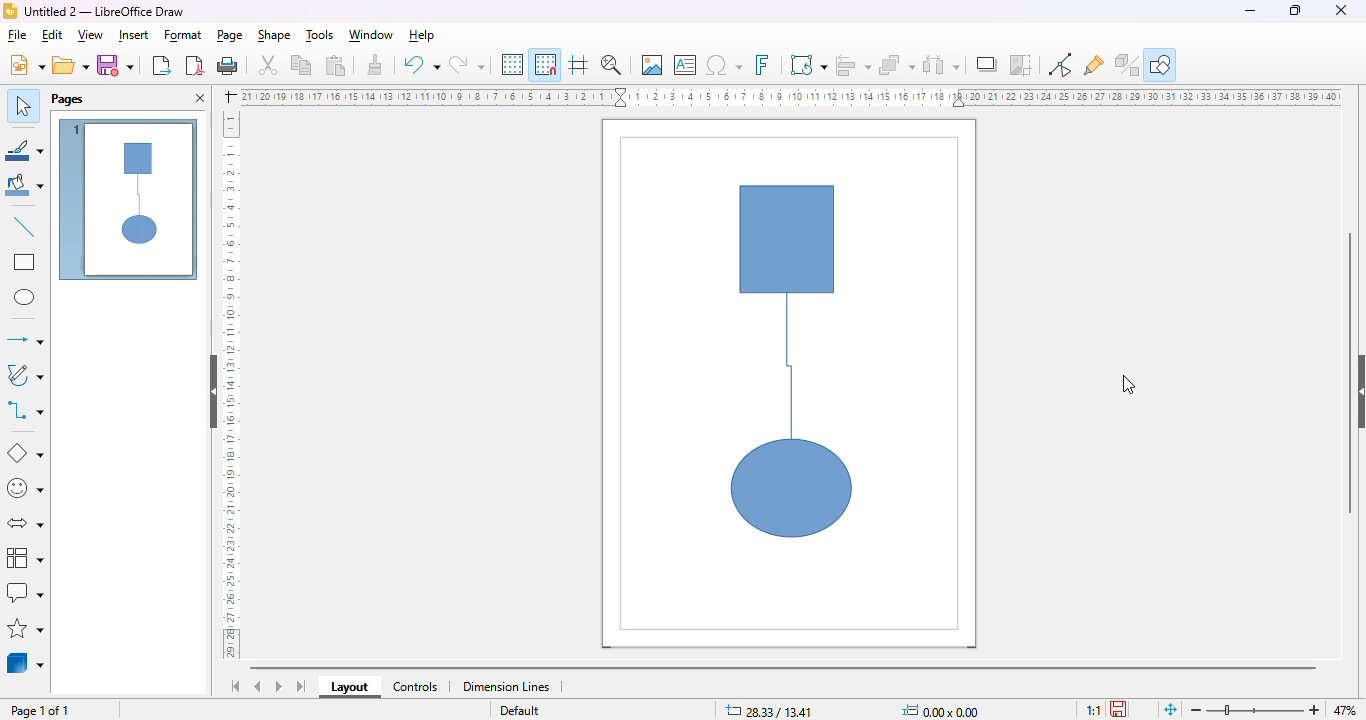 This screenshot has height=720, width=1366. I want to click on logo, so click(10, 11).